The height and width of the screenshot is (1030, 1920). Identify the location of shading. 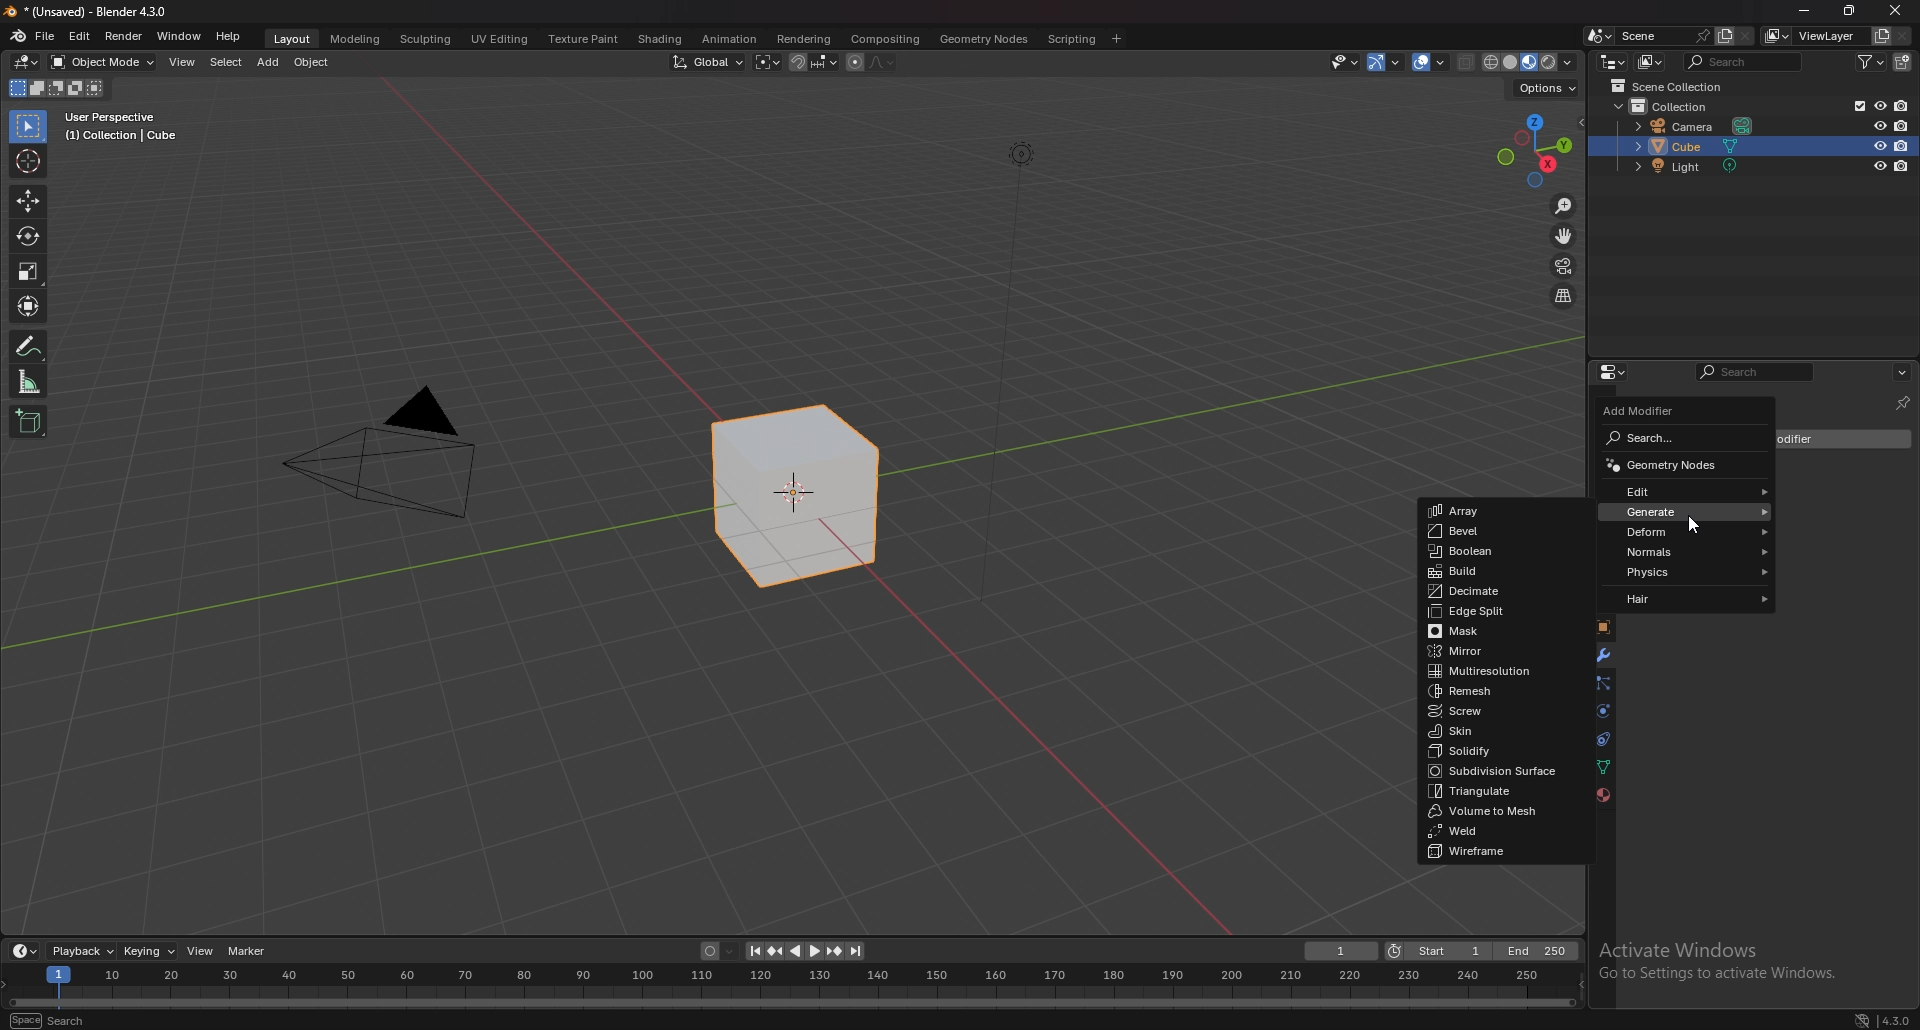
(663, 38).